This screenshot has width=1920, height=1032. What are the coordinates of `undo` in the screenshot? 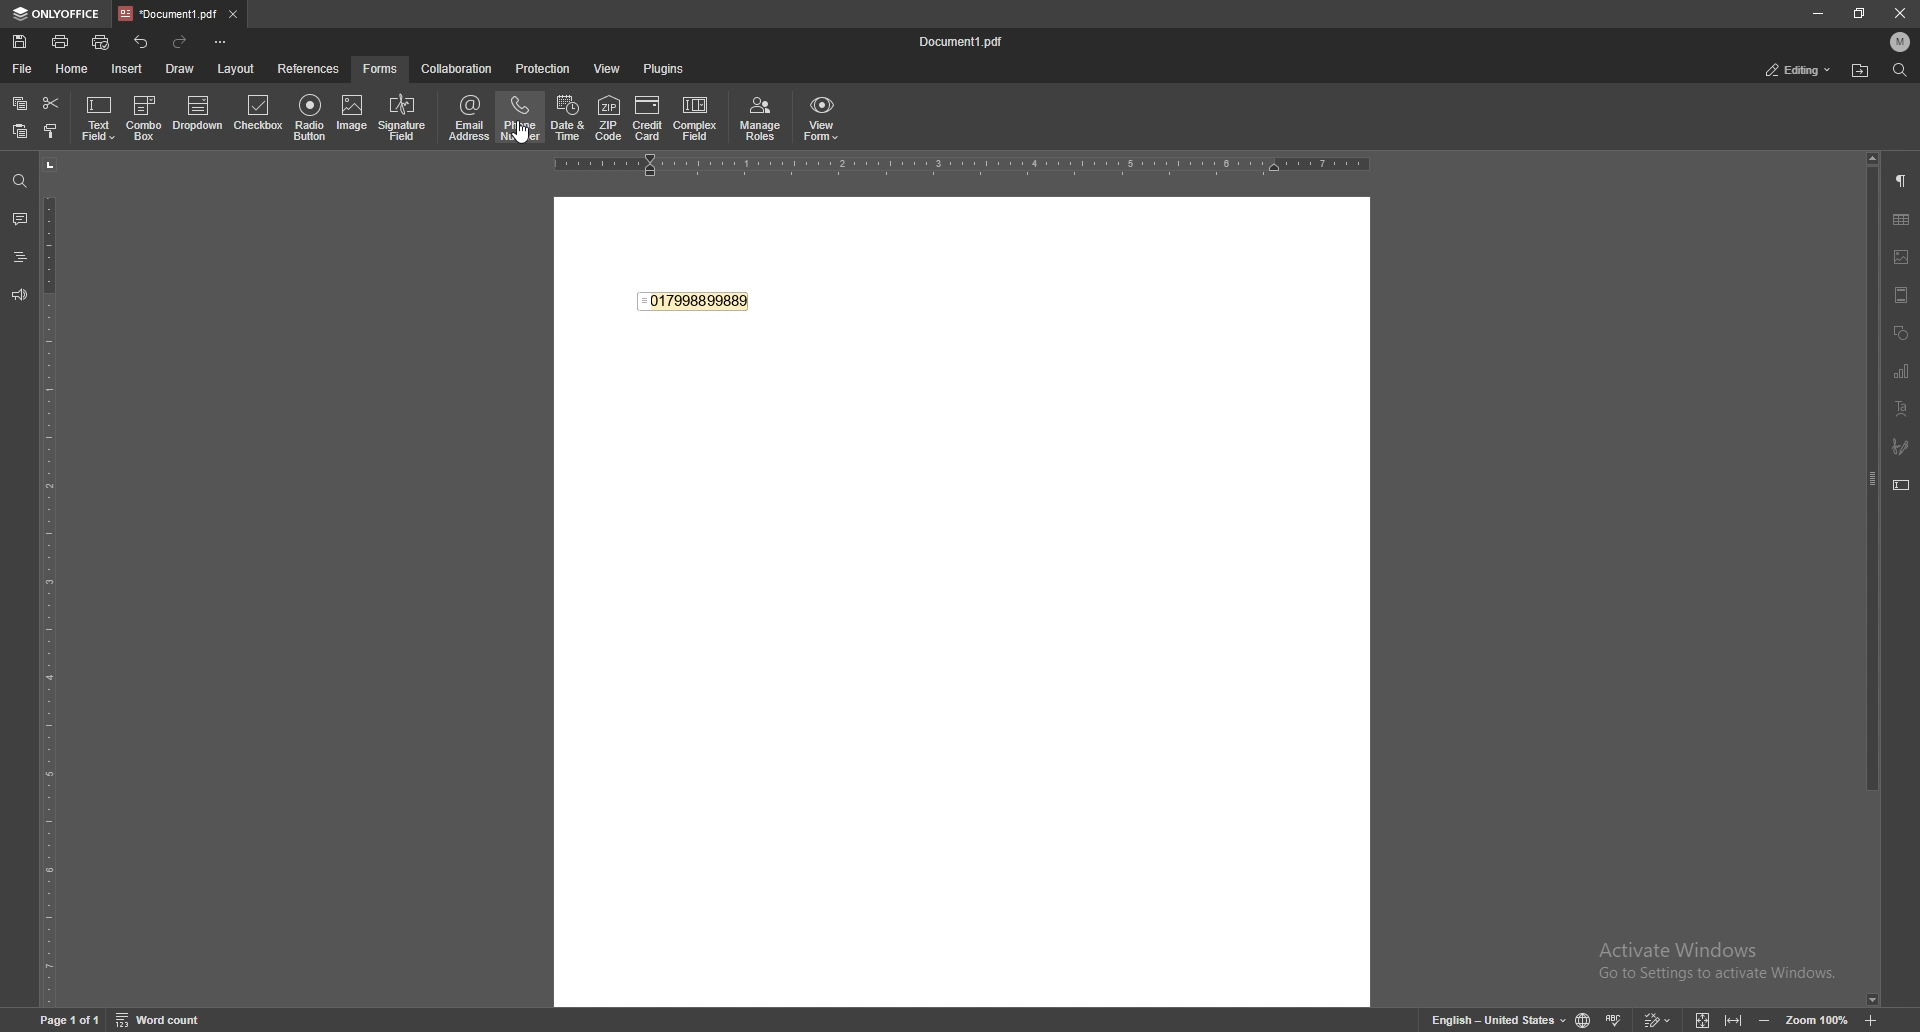 It's located at (142, 43).